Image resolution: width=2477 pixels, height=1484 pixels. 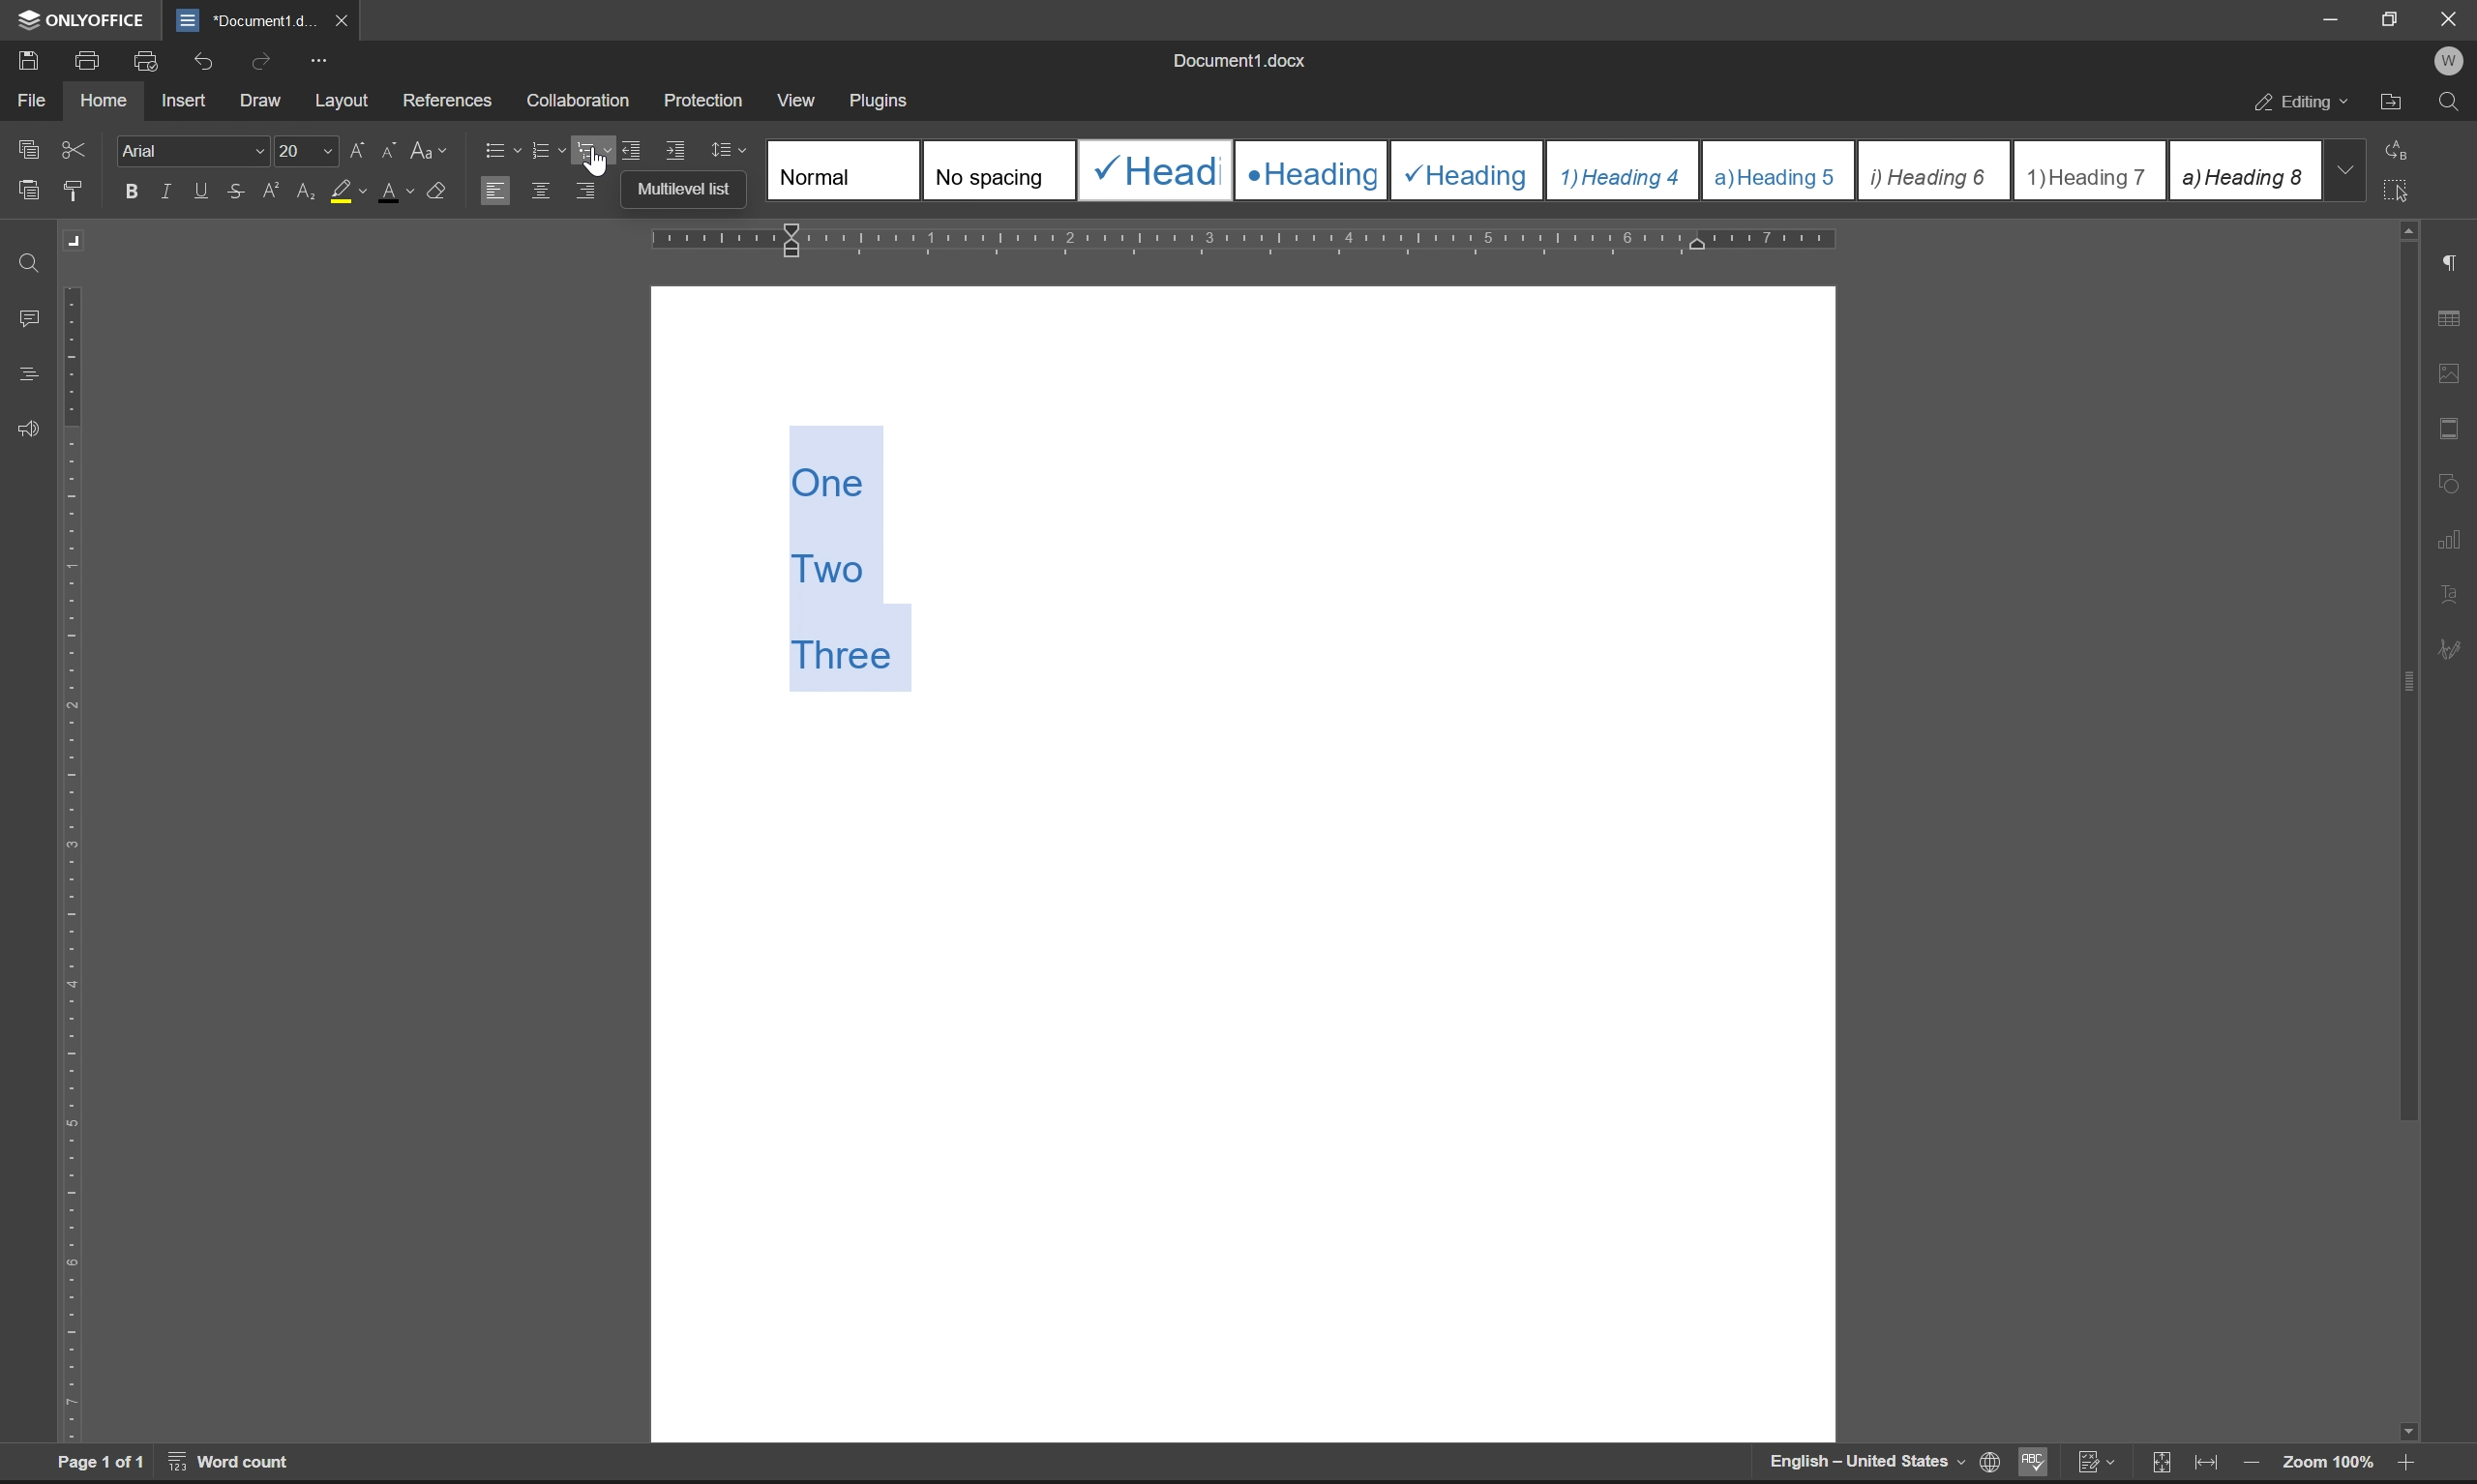 I want to click on text art settings, so click(x=2449, y=594).